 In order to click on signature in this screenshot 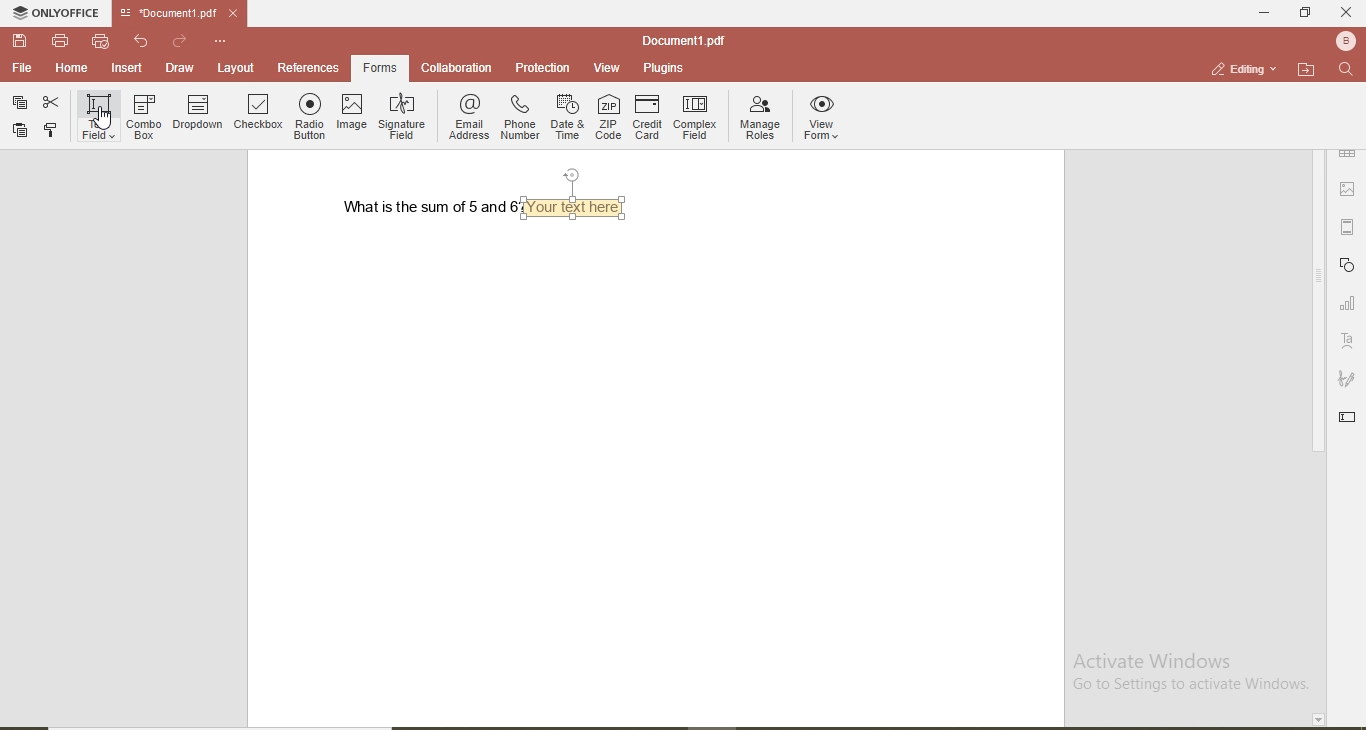, I will do `click(1349, 381)`.